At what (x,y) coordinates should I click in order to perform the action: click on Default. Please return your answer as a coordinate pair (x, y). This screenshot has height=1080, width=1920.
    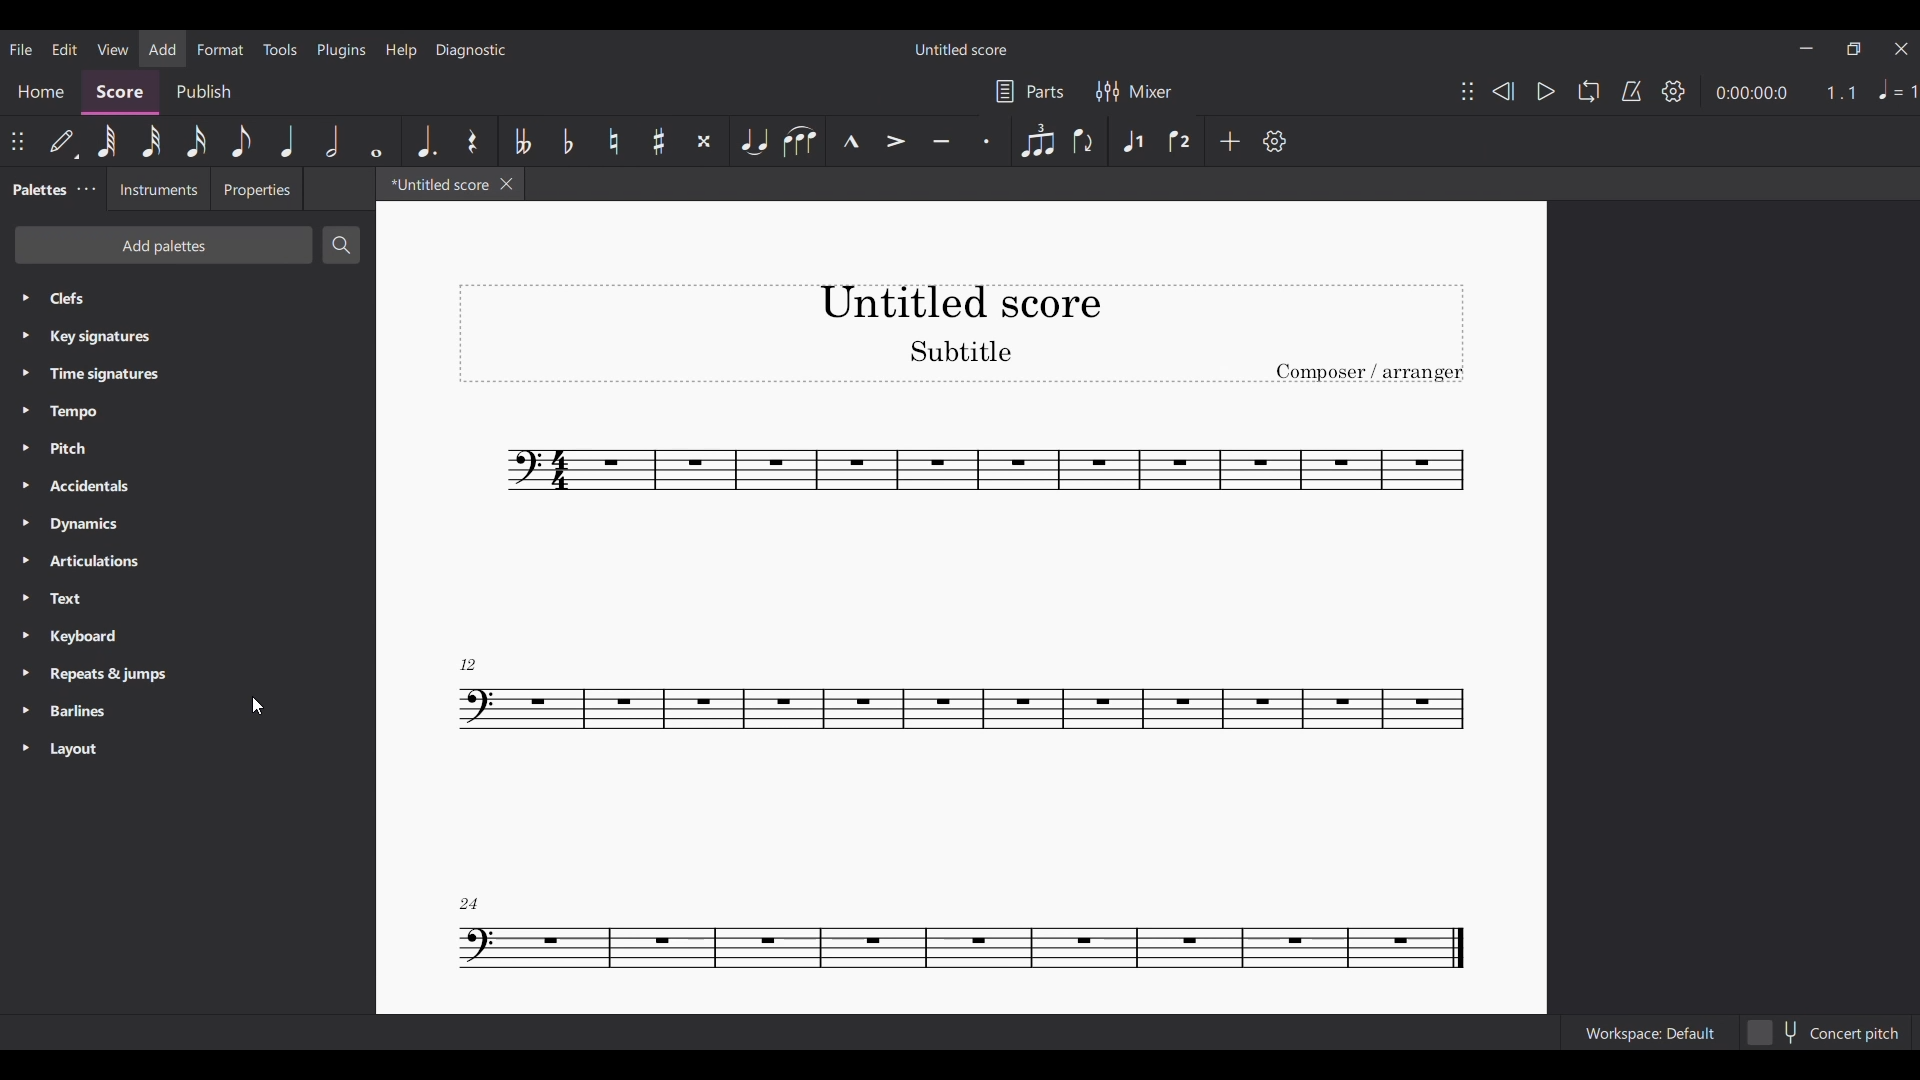
    Looking at the image, I should click on (1183, 138).